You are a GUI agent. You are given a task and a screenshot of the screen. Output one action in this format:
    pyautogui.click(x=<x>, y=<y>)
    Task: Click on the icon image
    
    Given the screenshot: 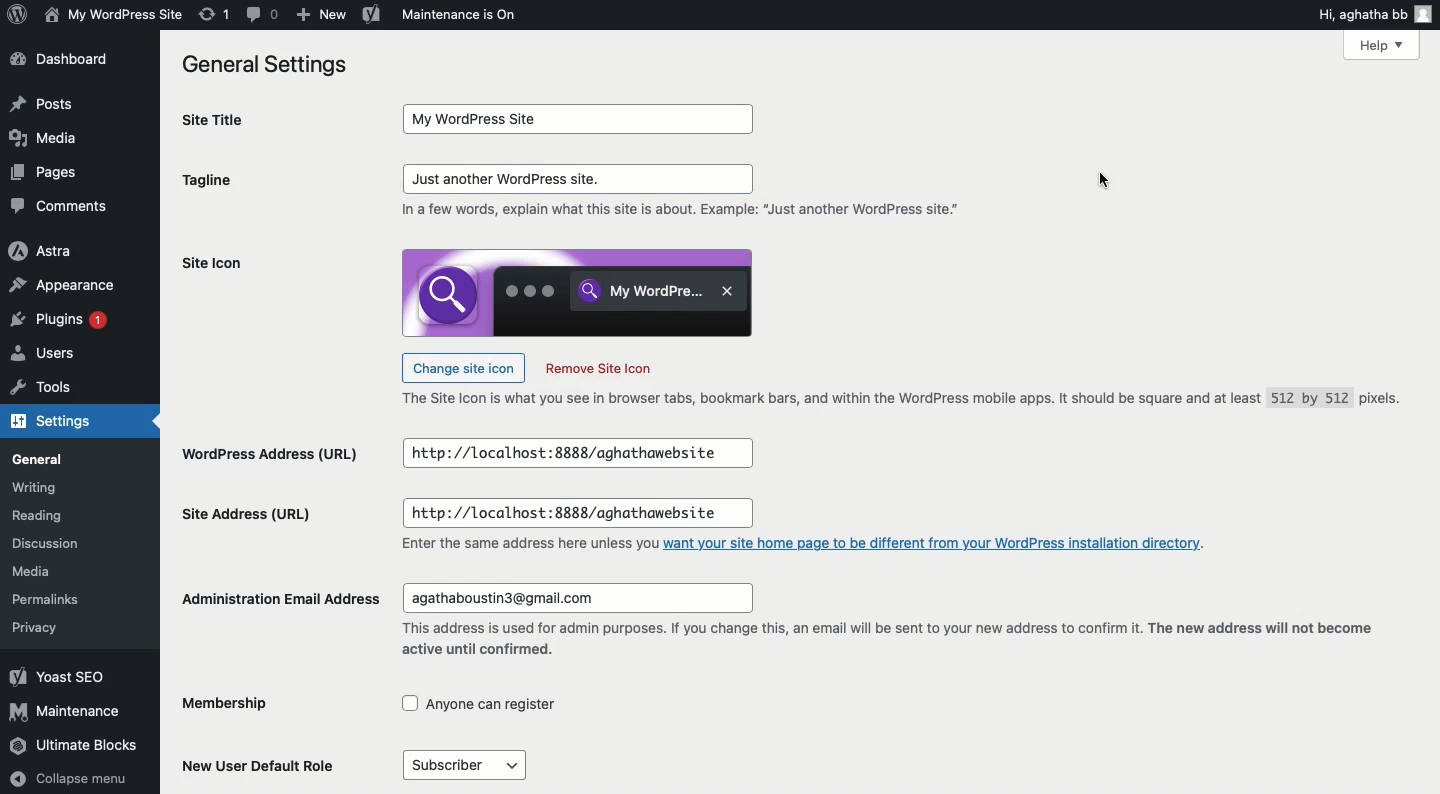 What is the action you would take?
    pyautogui.click(x=577, y=292)
    